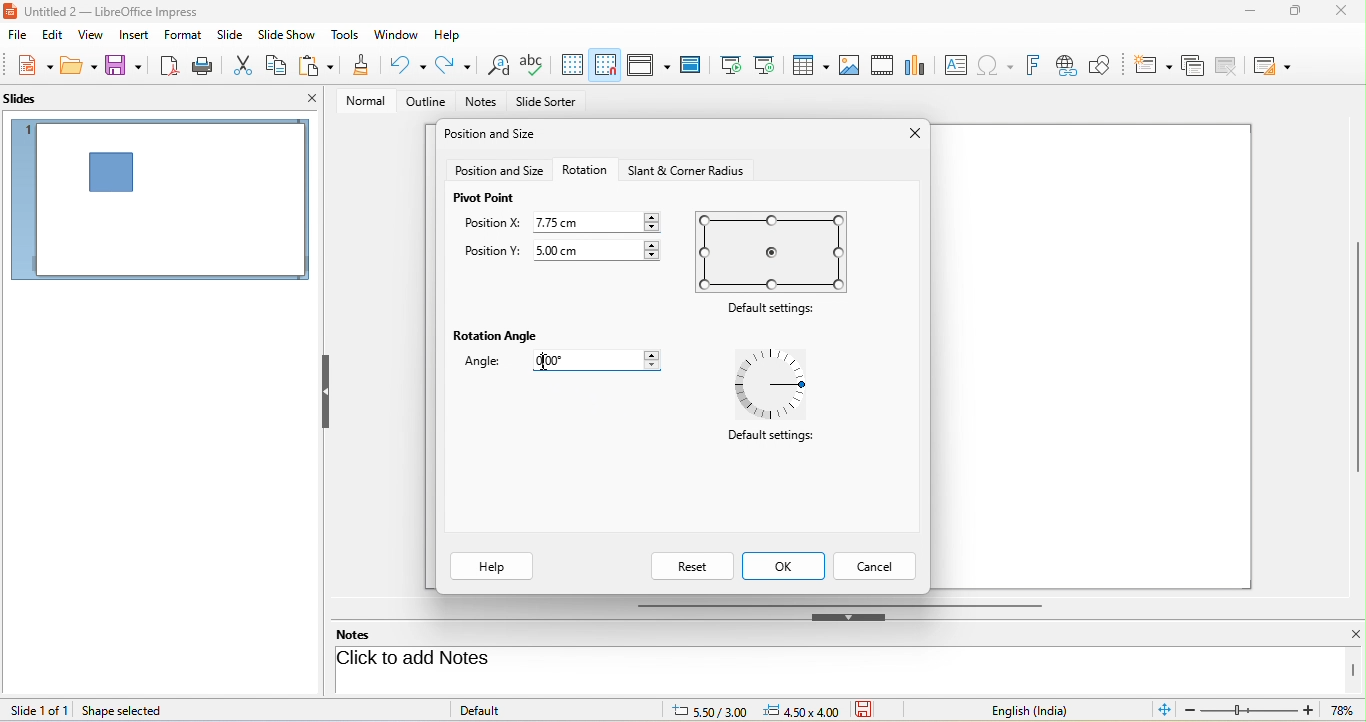  What do you see at coordinates (849, 617) in the screenshot?
I see `hide` at bounding box center [849, 617].